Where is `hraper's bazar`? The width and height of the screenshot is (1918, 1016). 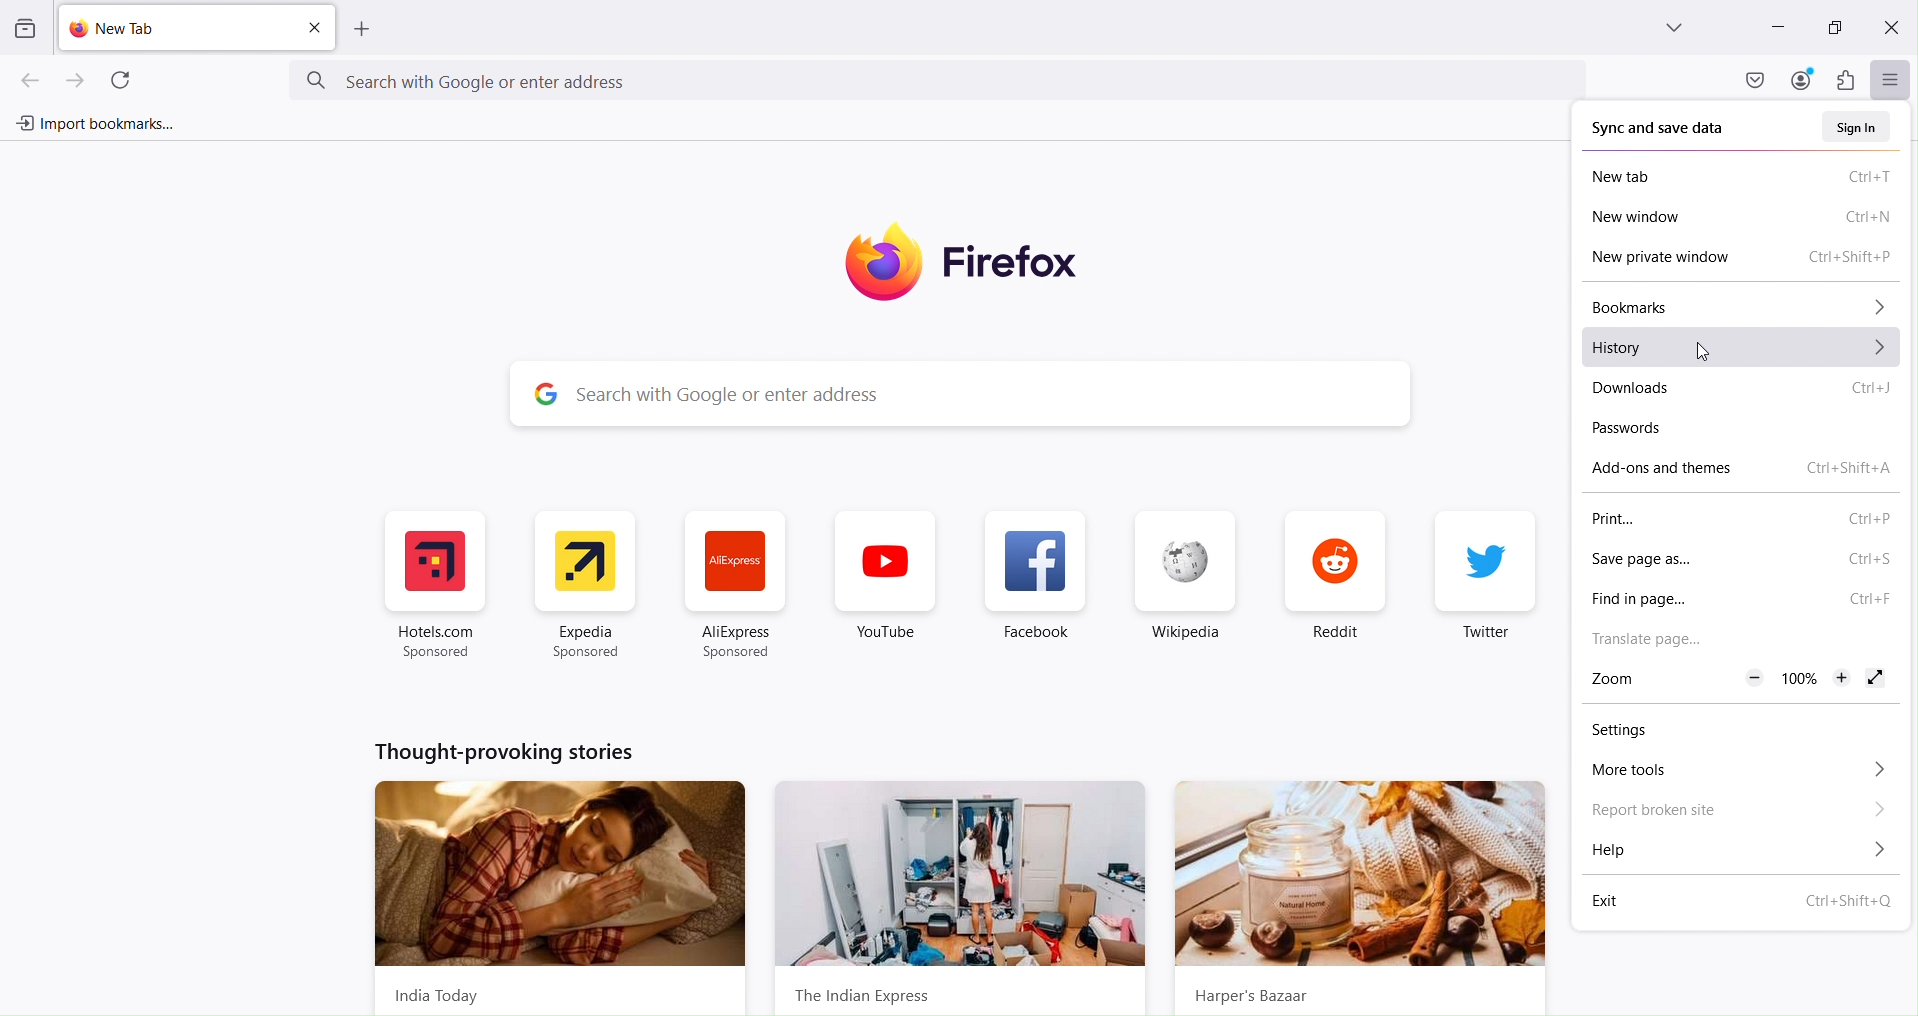
hraper's bazar is located at coordinates (1361, 898).